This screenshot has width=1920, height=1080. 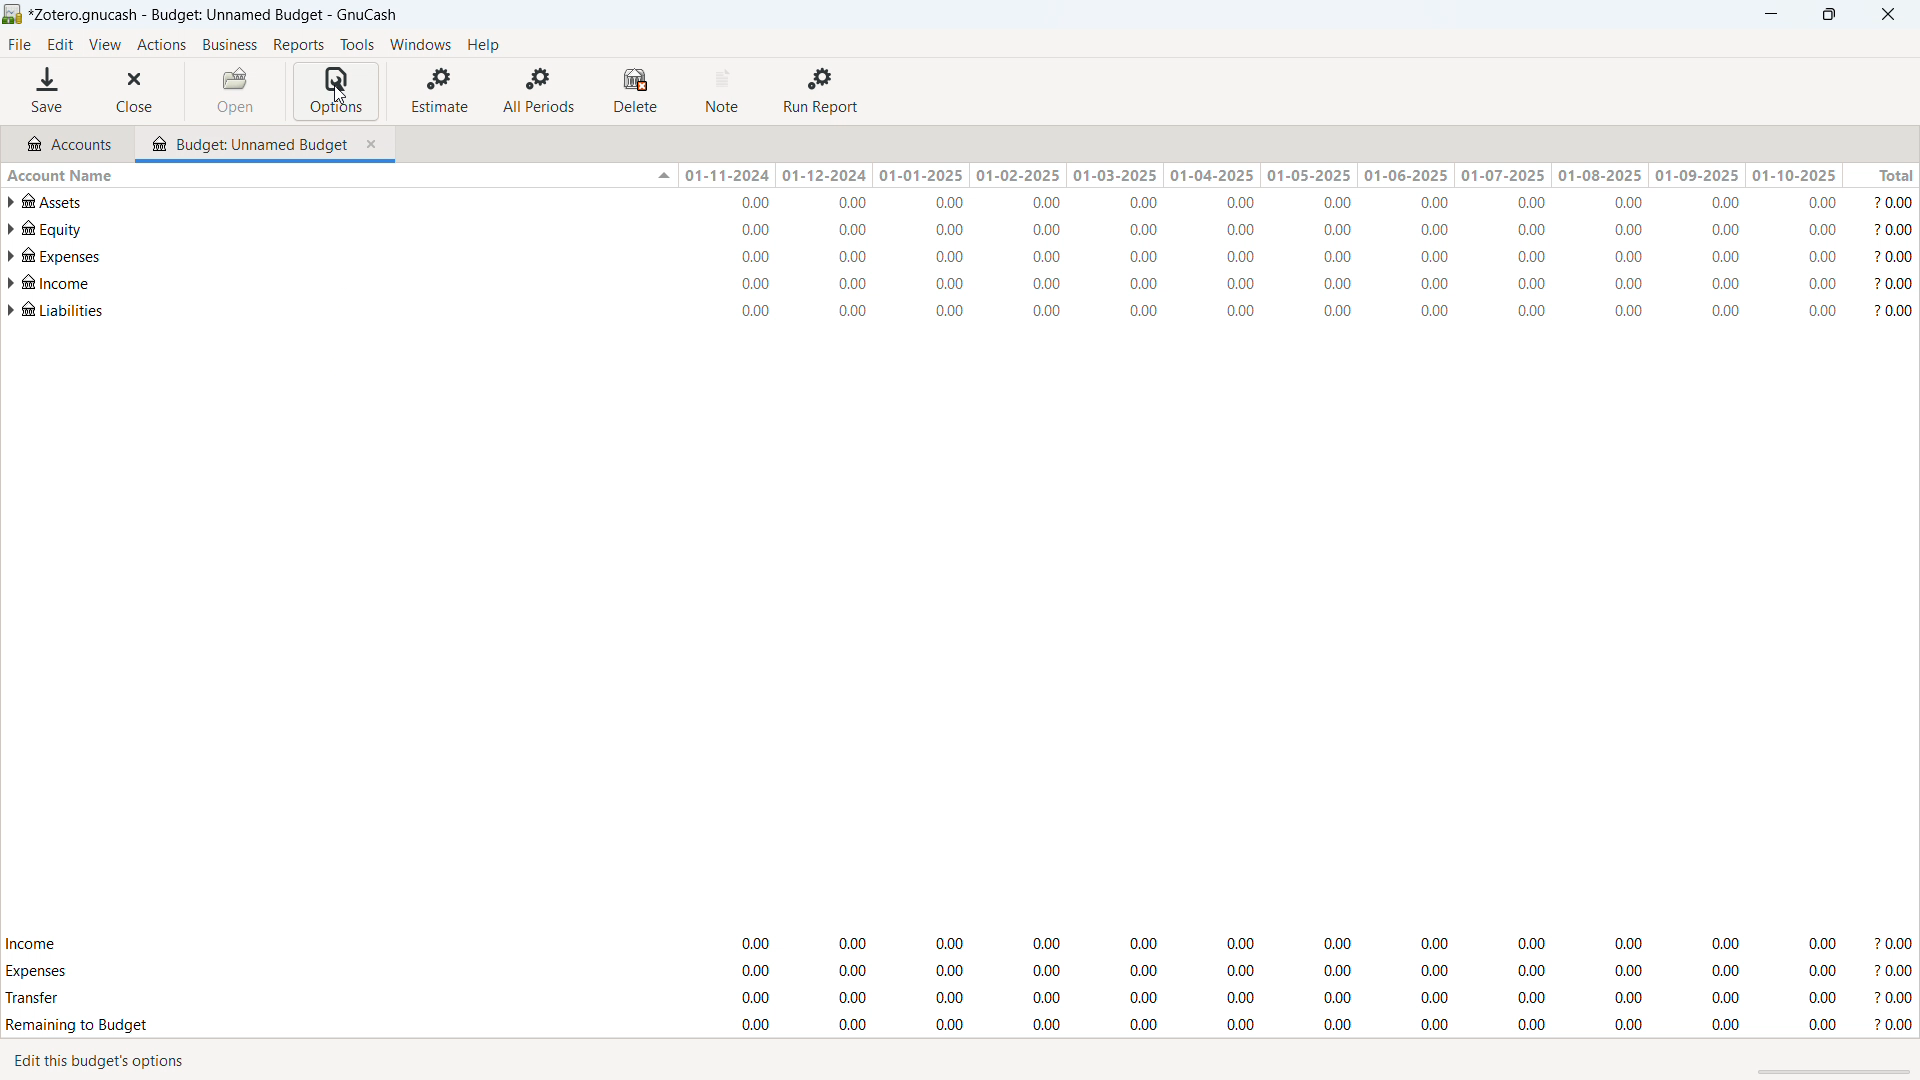 What do you see at coordinates (421, 45) in the screenshot?
I see `windows` at bounding box center [421, 45].